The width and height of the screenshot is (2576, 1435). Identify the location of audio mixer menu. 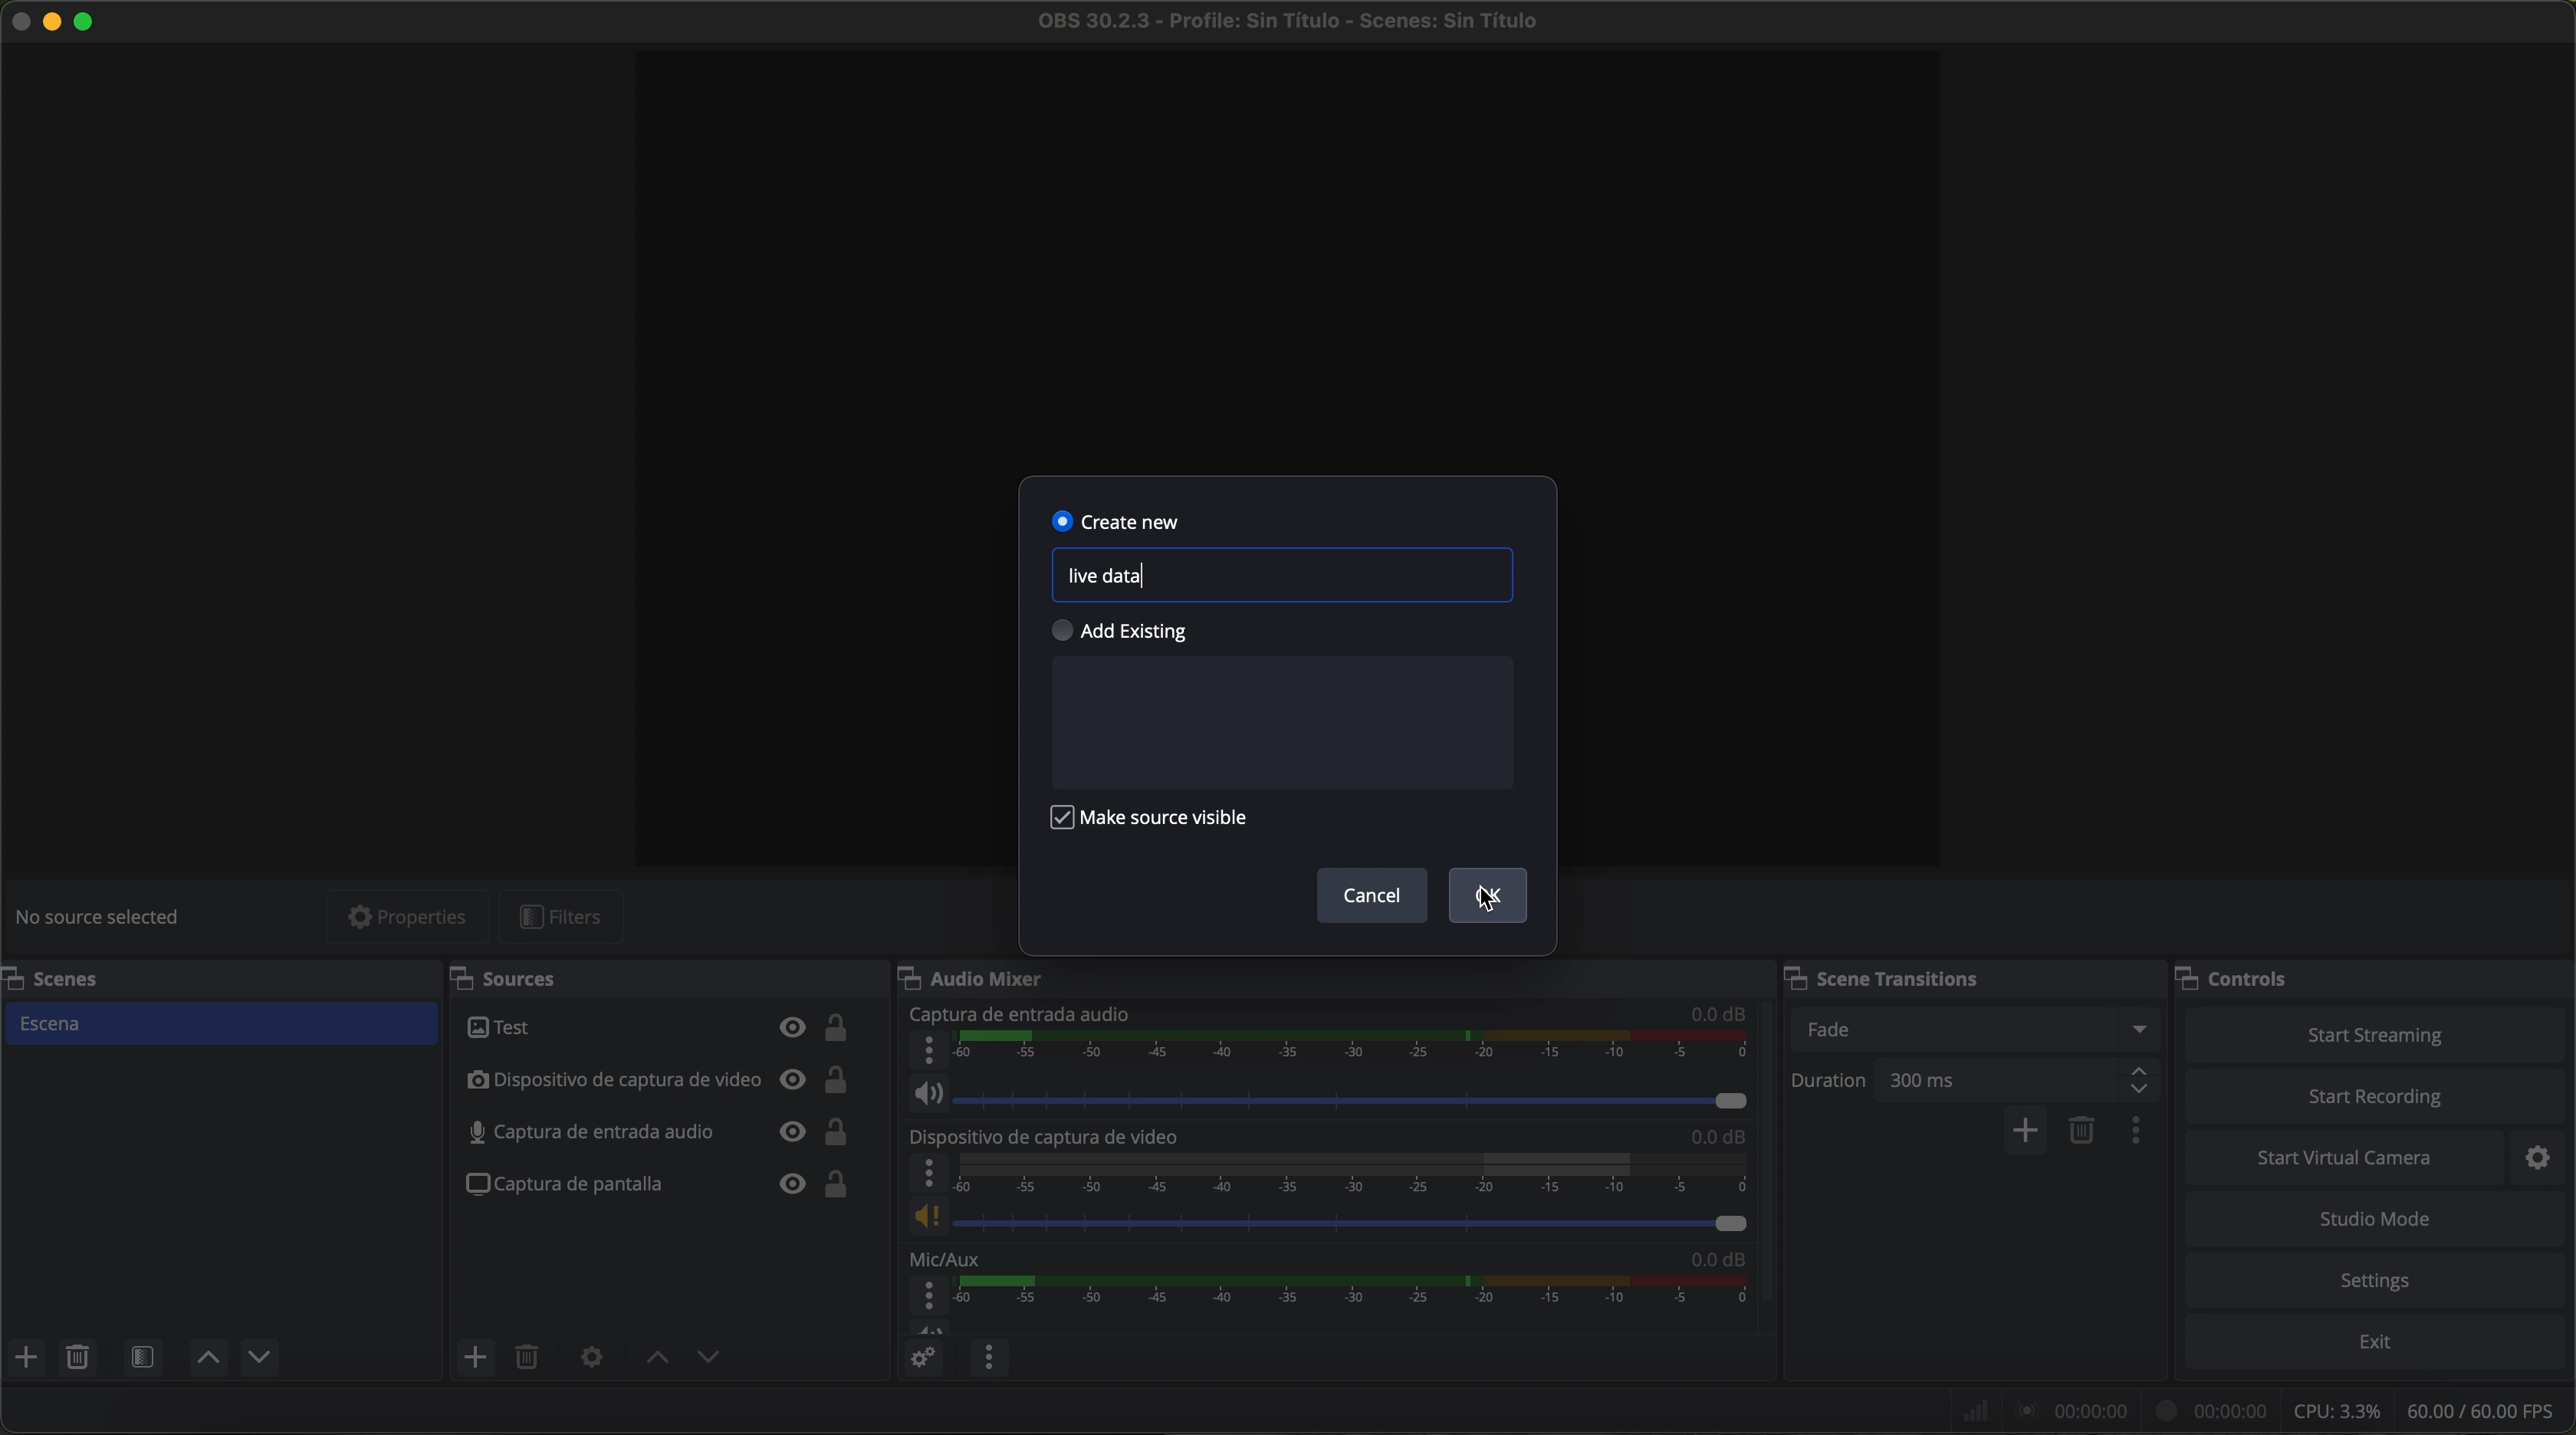
(990, 1356).